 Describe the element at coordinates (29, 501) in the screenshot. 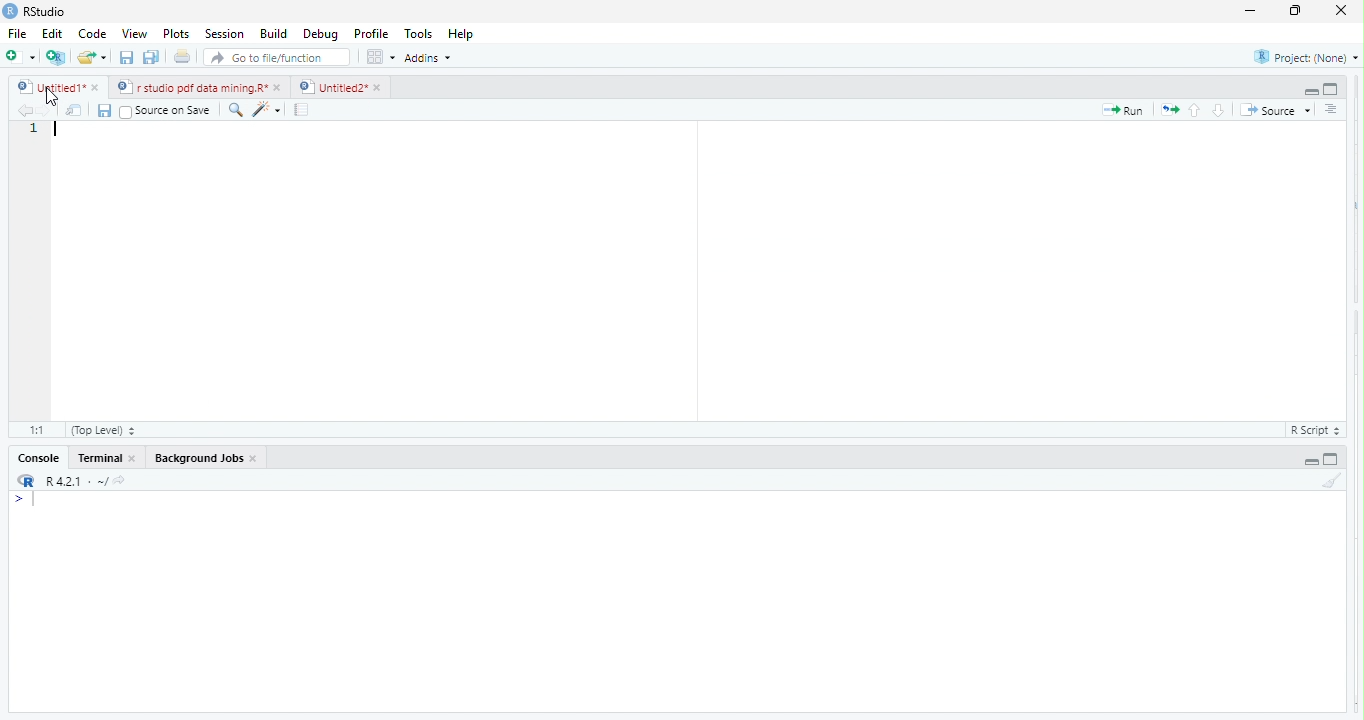

I see `typing cursor` at that location.